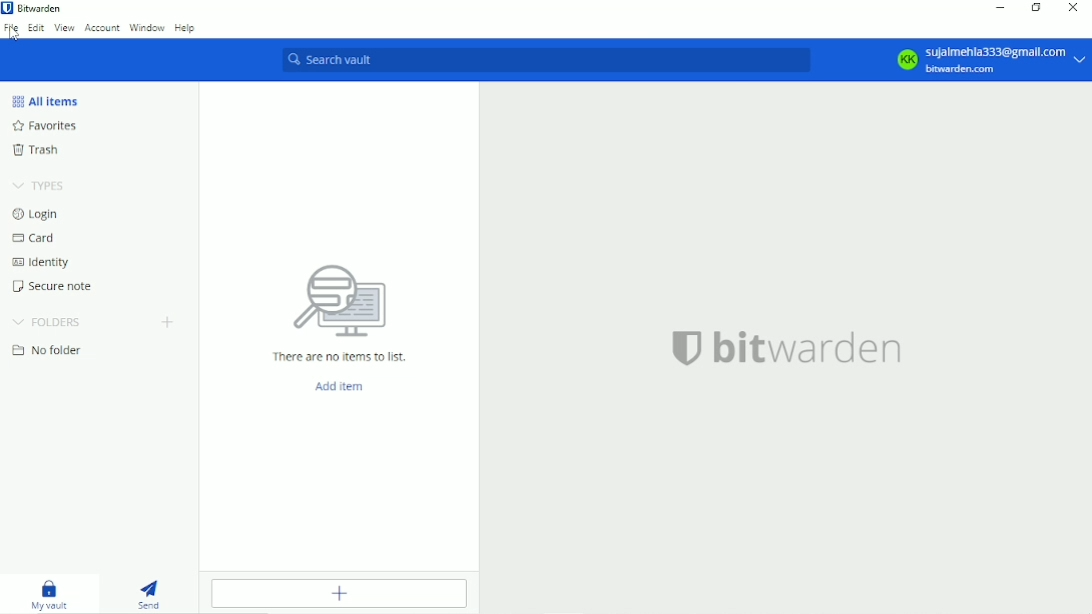 Image resolution: width=1092 pixels, height=614 pixels. I want to click on Close, so click(1075, 9).